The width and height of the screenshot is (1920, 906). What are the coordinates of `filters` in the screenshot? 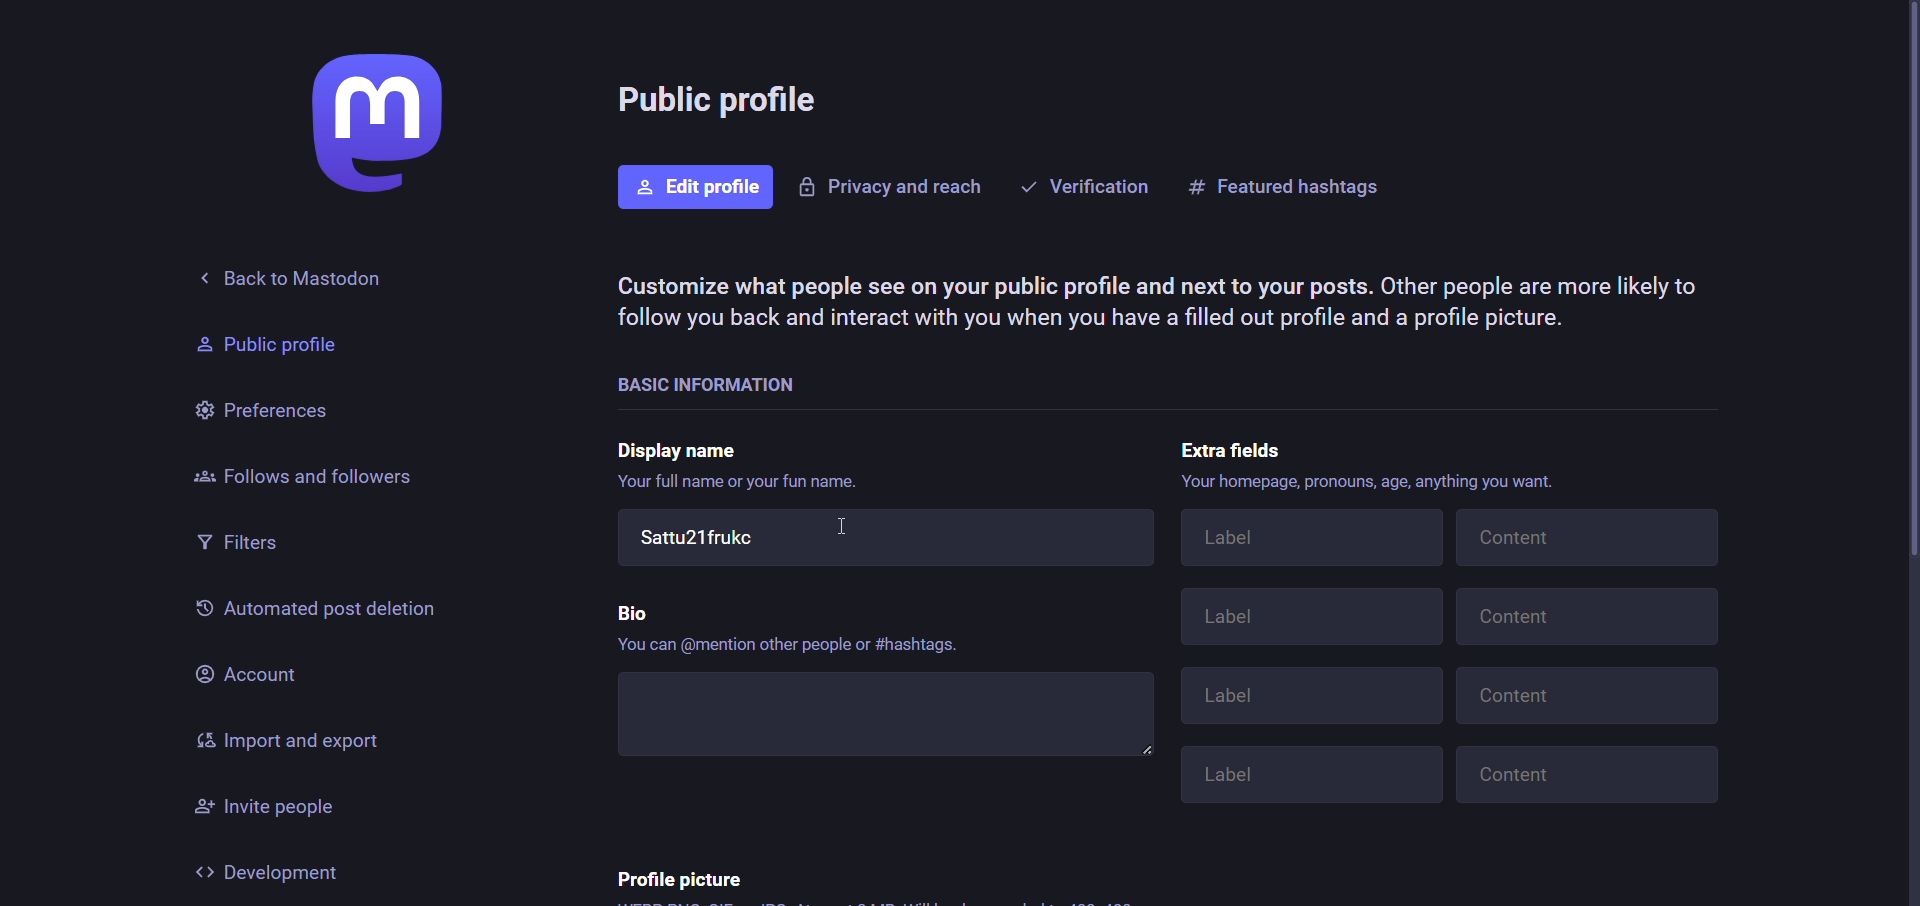 It's located at (244, 545).